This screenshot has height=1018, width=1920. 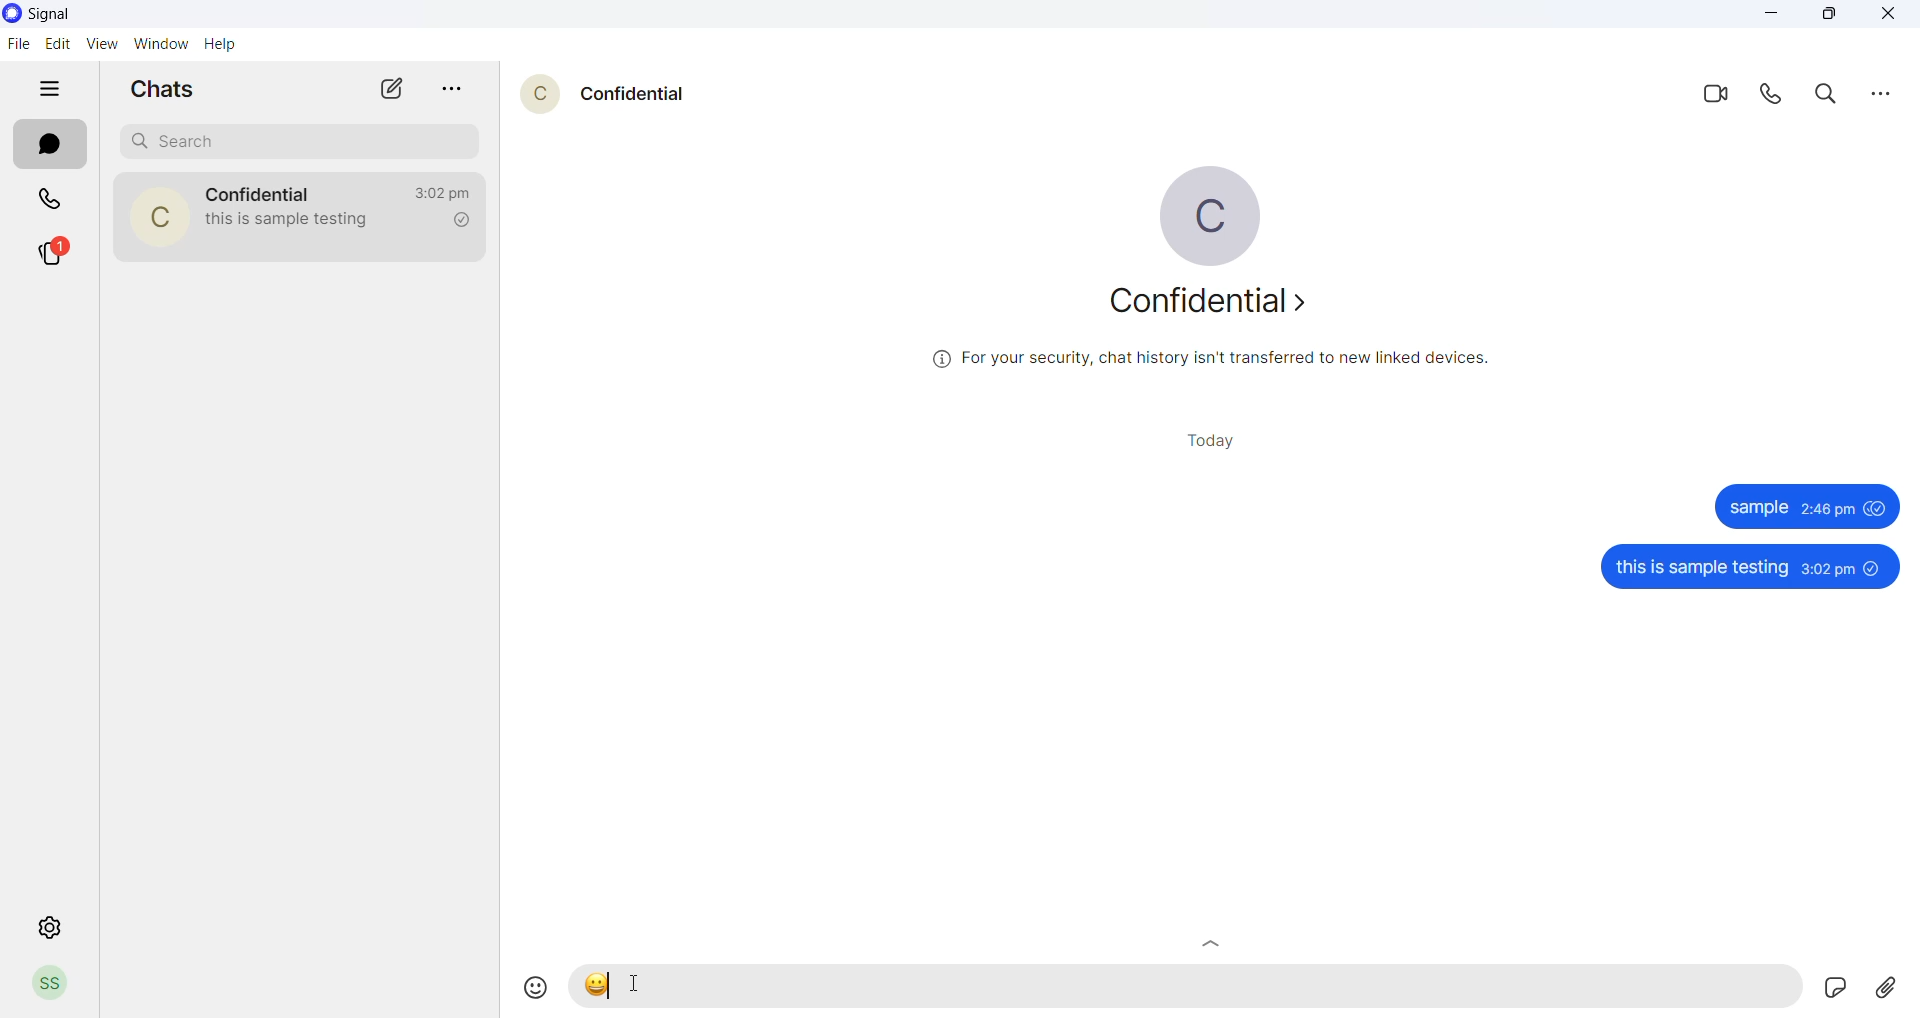 What do you see at coordinates (445, 191) in the screenshot?
I see `last message time` at bounding box center [445, 191].